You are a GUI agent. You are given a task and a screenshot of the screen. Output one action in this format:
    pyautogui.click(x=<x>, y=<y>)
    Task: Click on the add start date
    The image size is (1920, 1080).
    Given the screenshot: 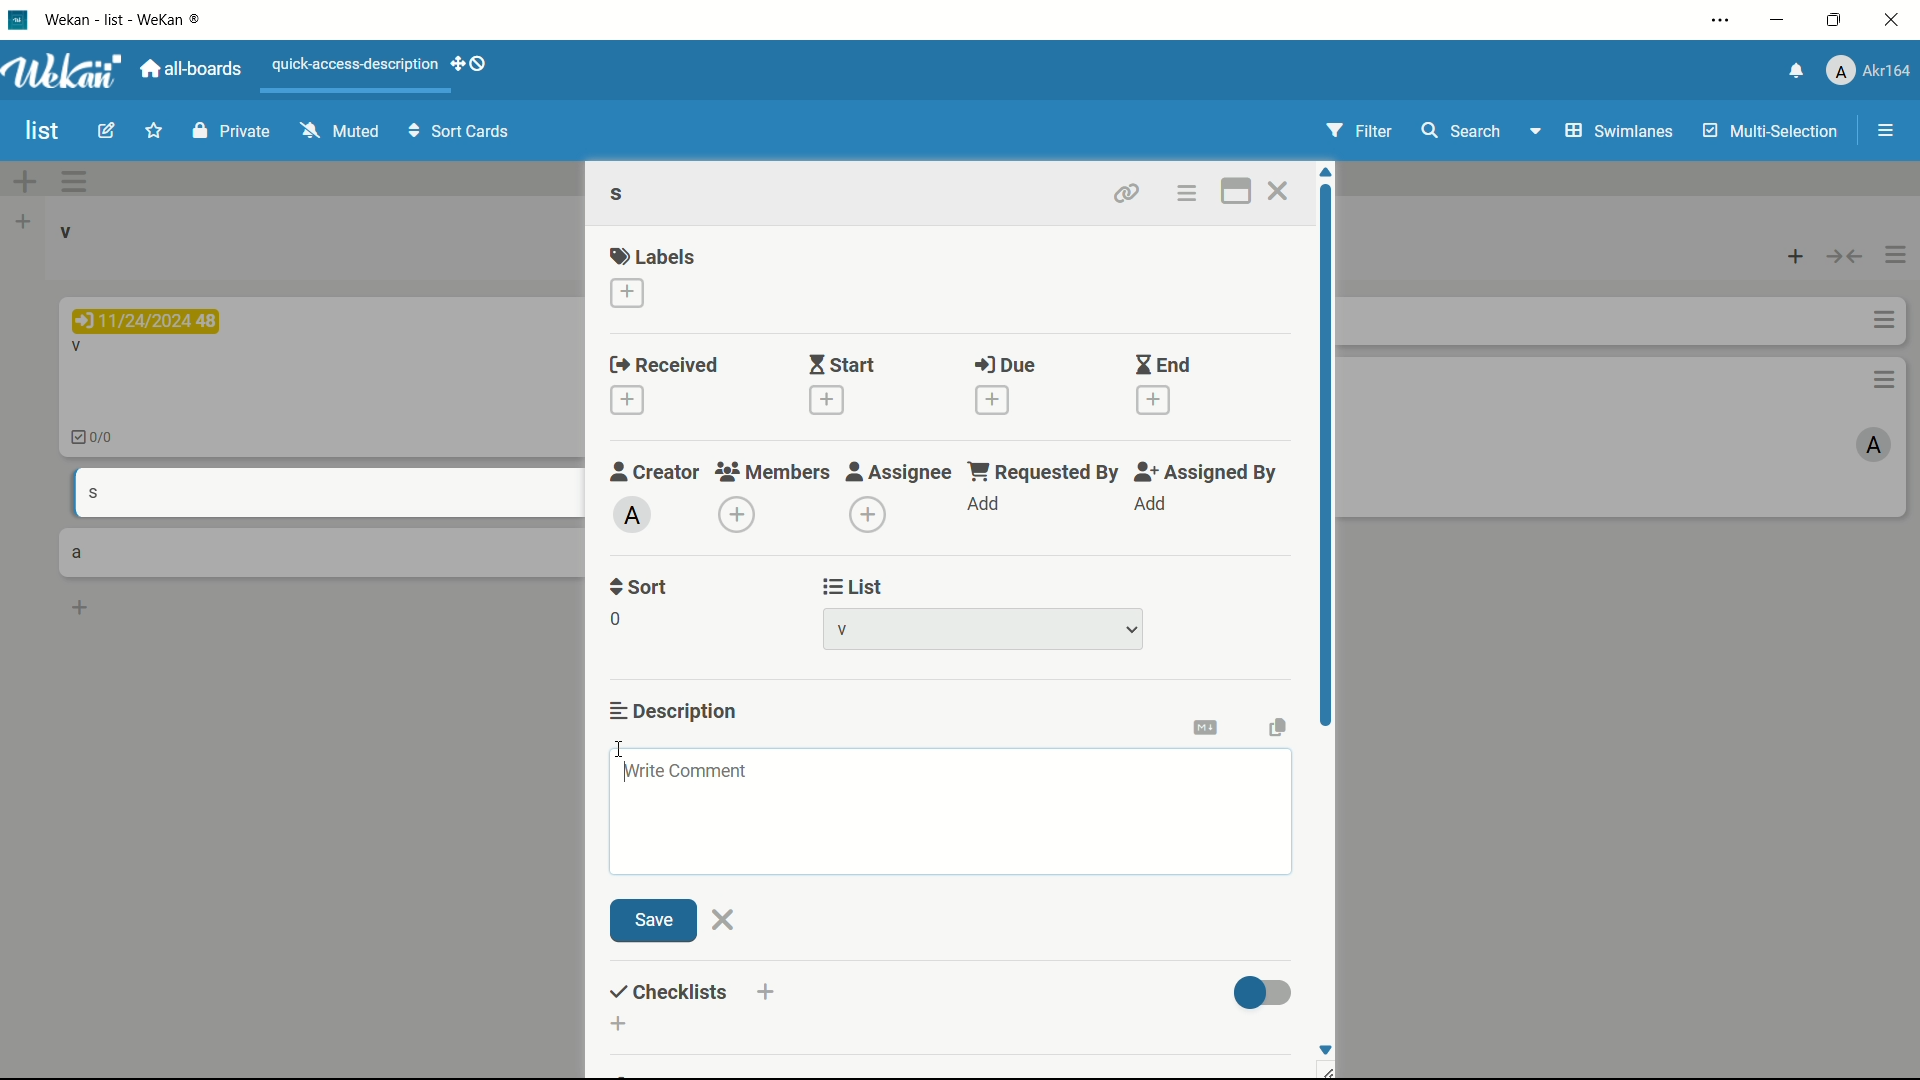 What is the action you would take?
    pyautogui.click(x=826, y=401)
    